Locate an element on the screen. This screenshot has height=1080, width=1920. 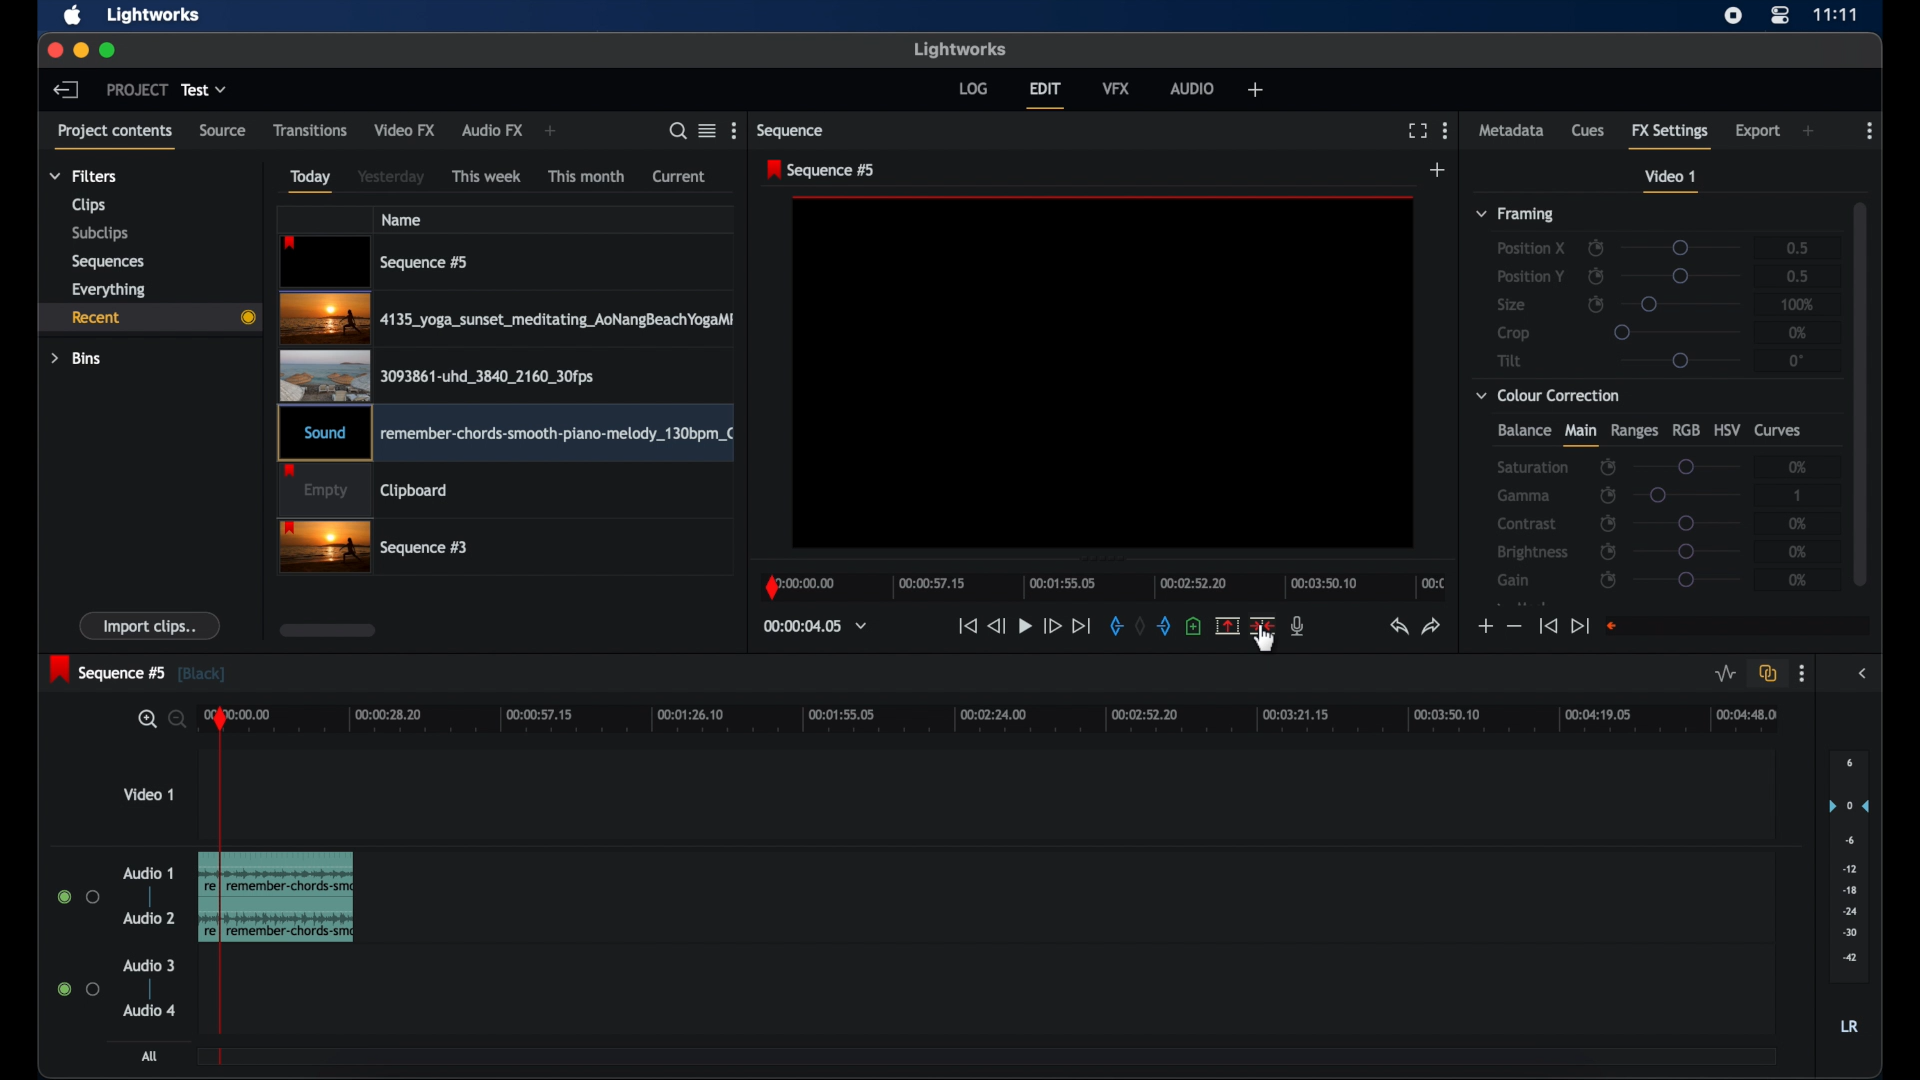
tilt is located at coordinates (1510, 360).